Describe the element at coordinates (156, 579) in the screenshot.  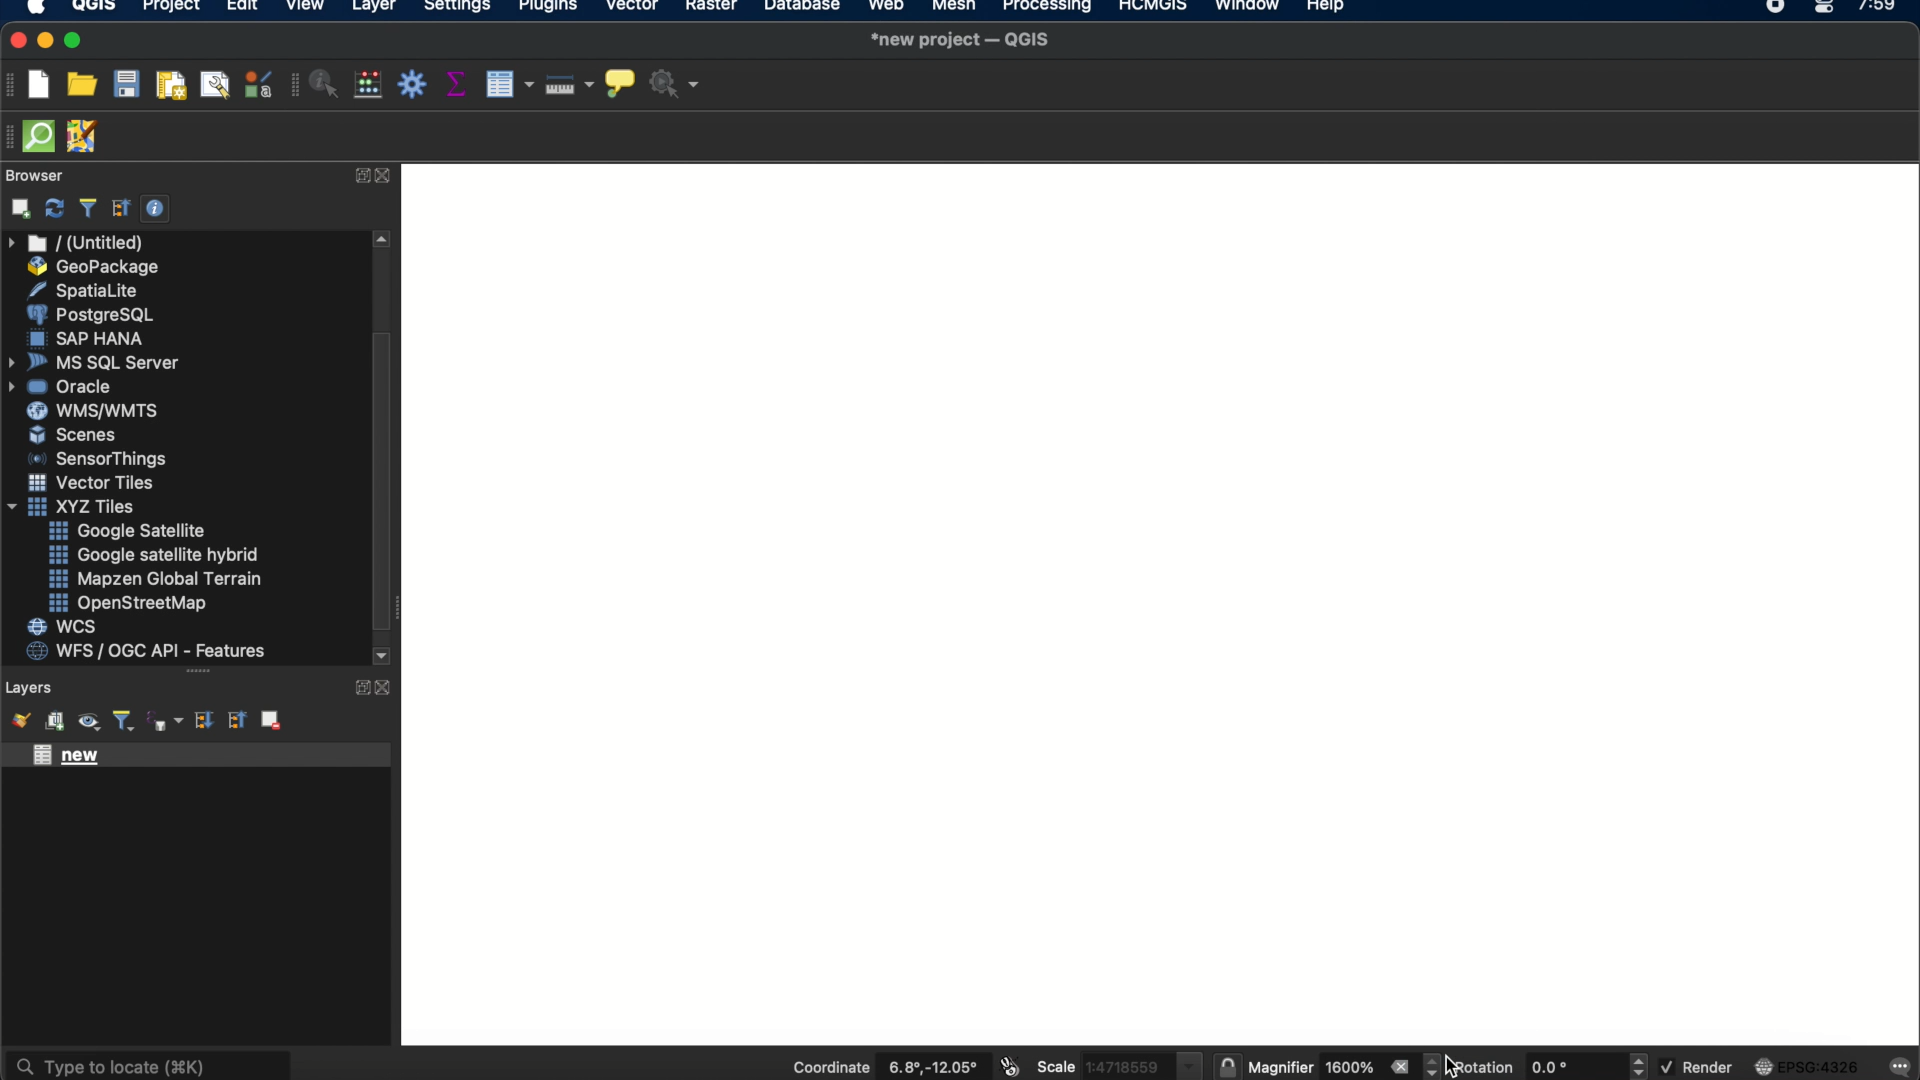
I see `mapzen global terrain` at that location.